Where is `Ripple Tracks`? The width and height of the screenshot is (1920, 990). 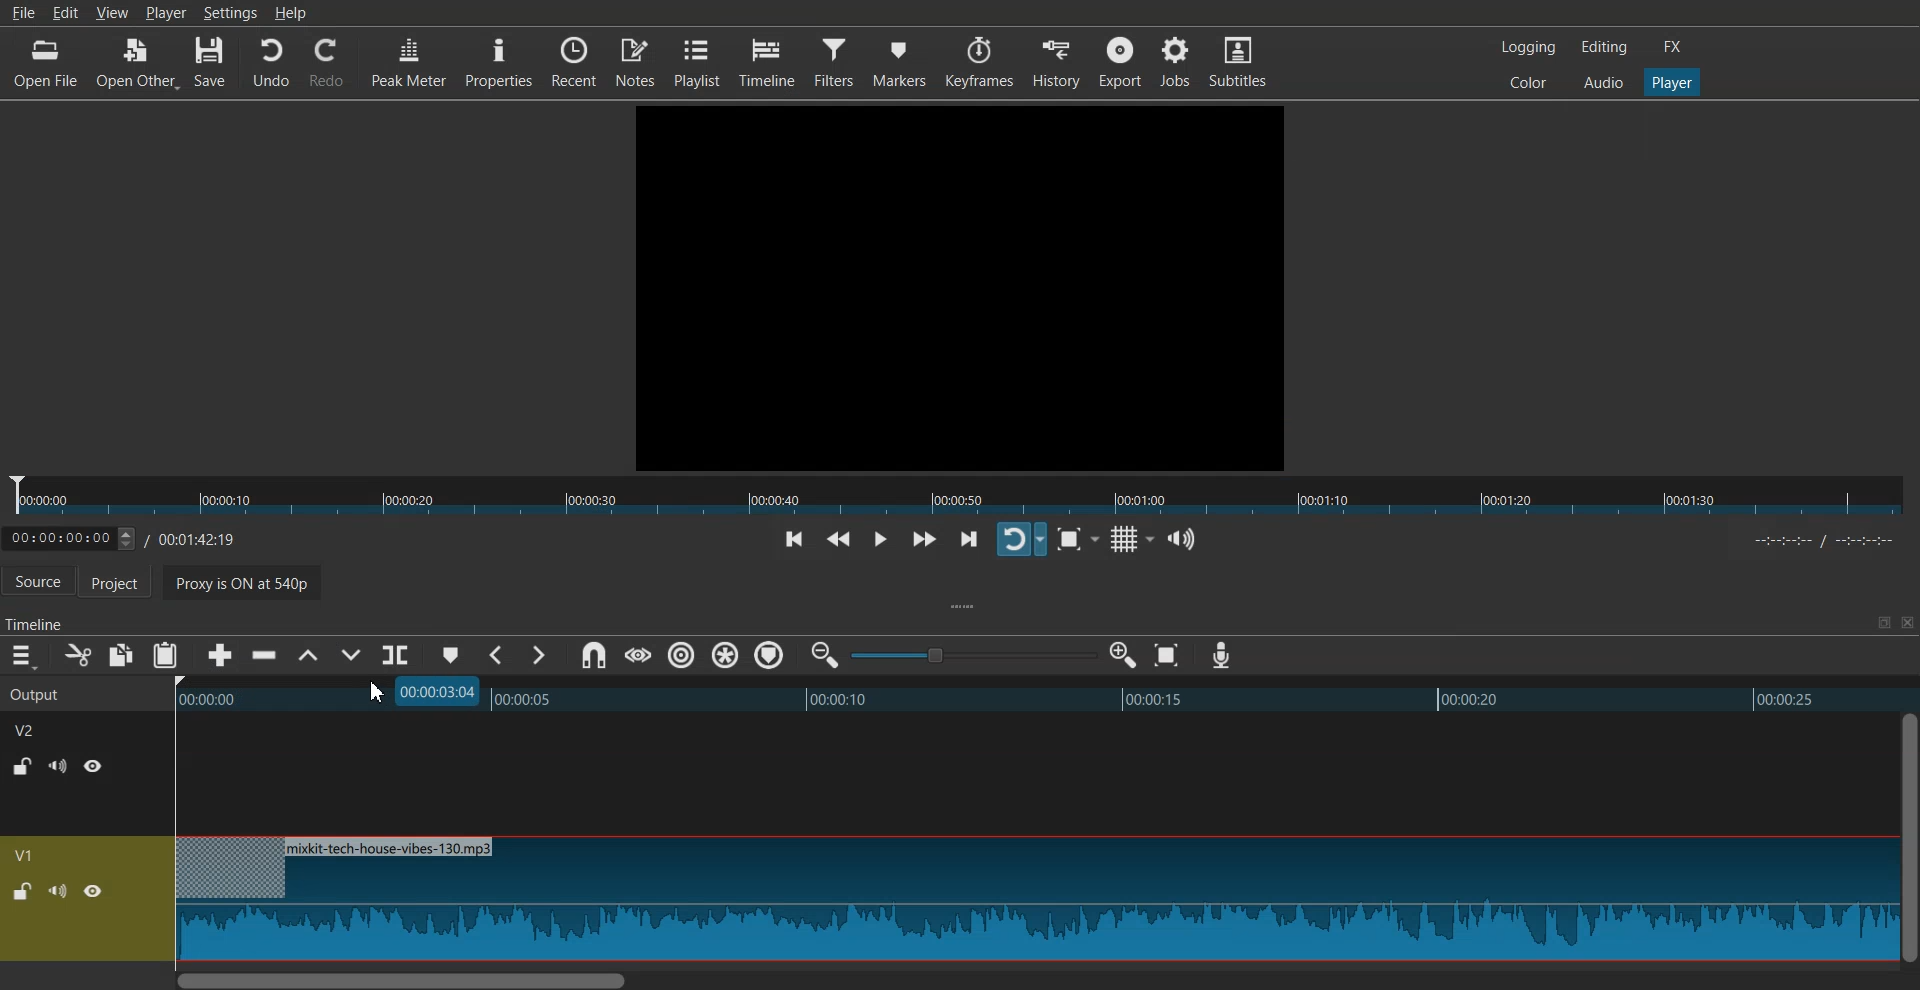
Ripple Tracks is located at coordinates (771, 656).